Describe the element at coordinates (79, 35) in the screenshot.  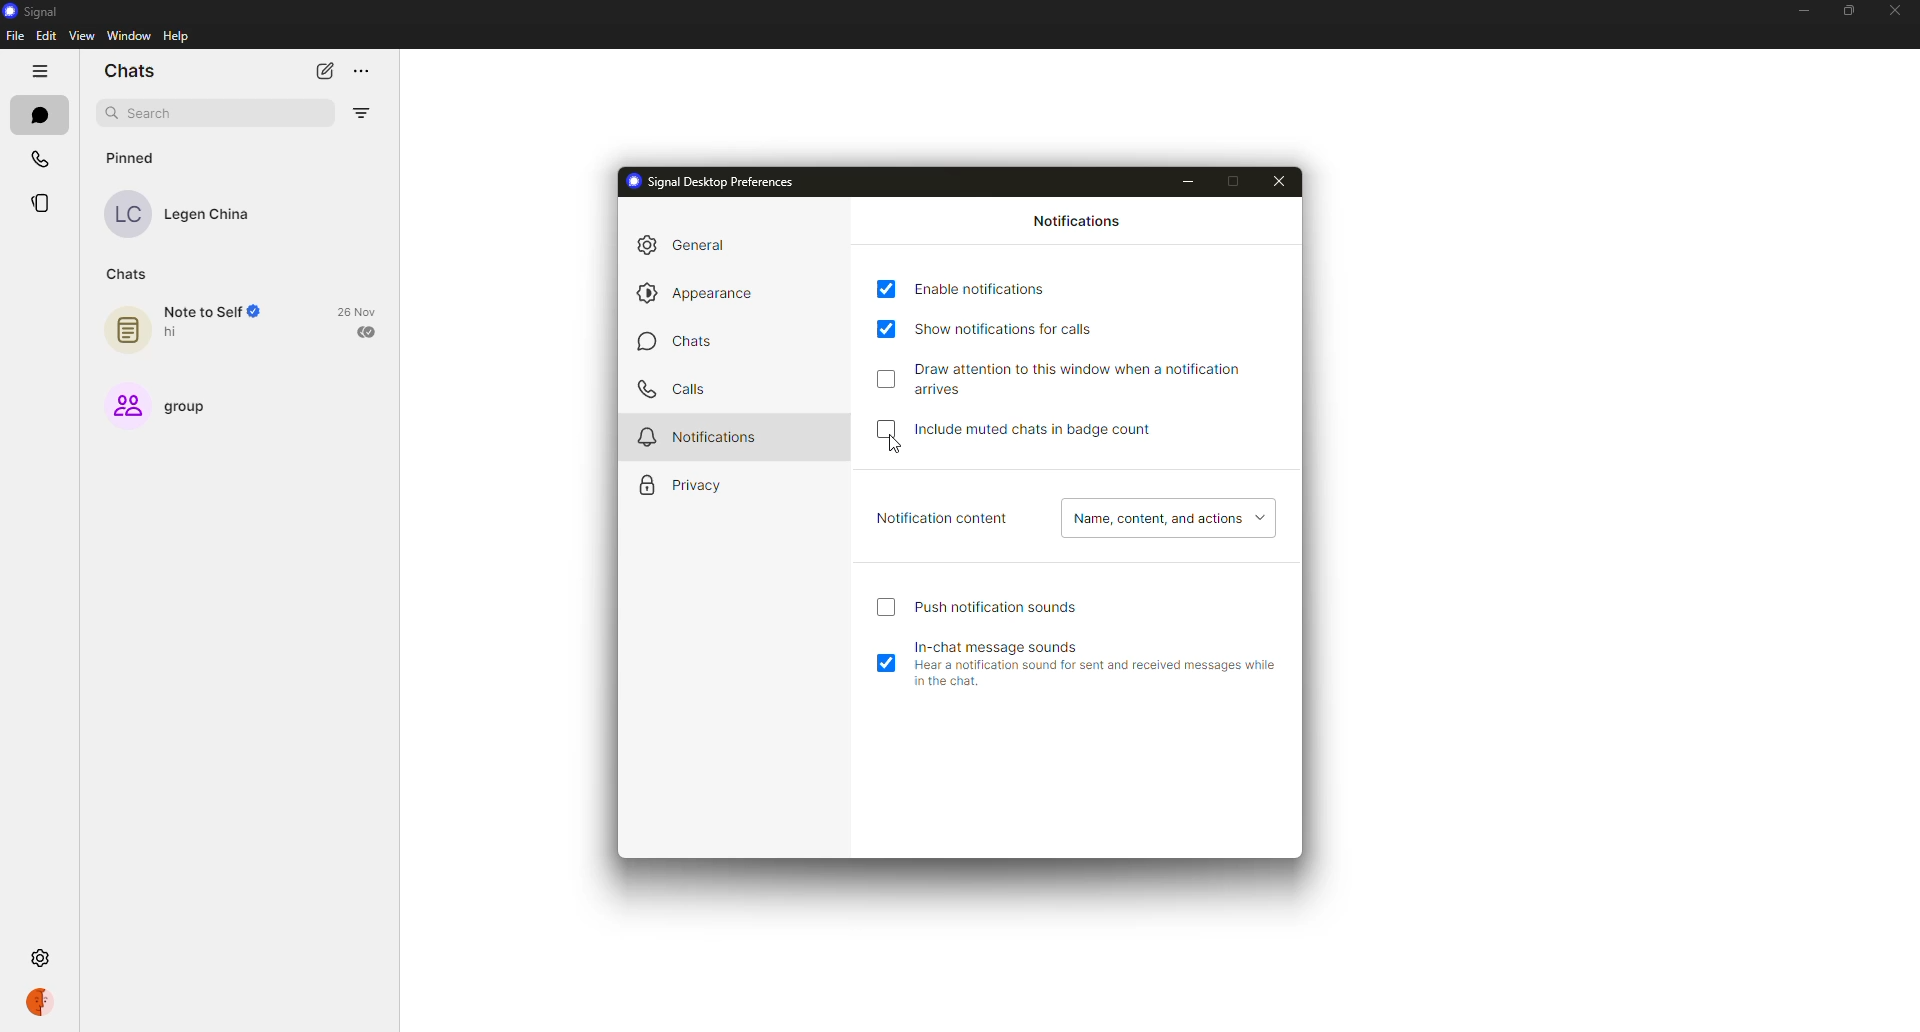
I see `view` at that location.